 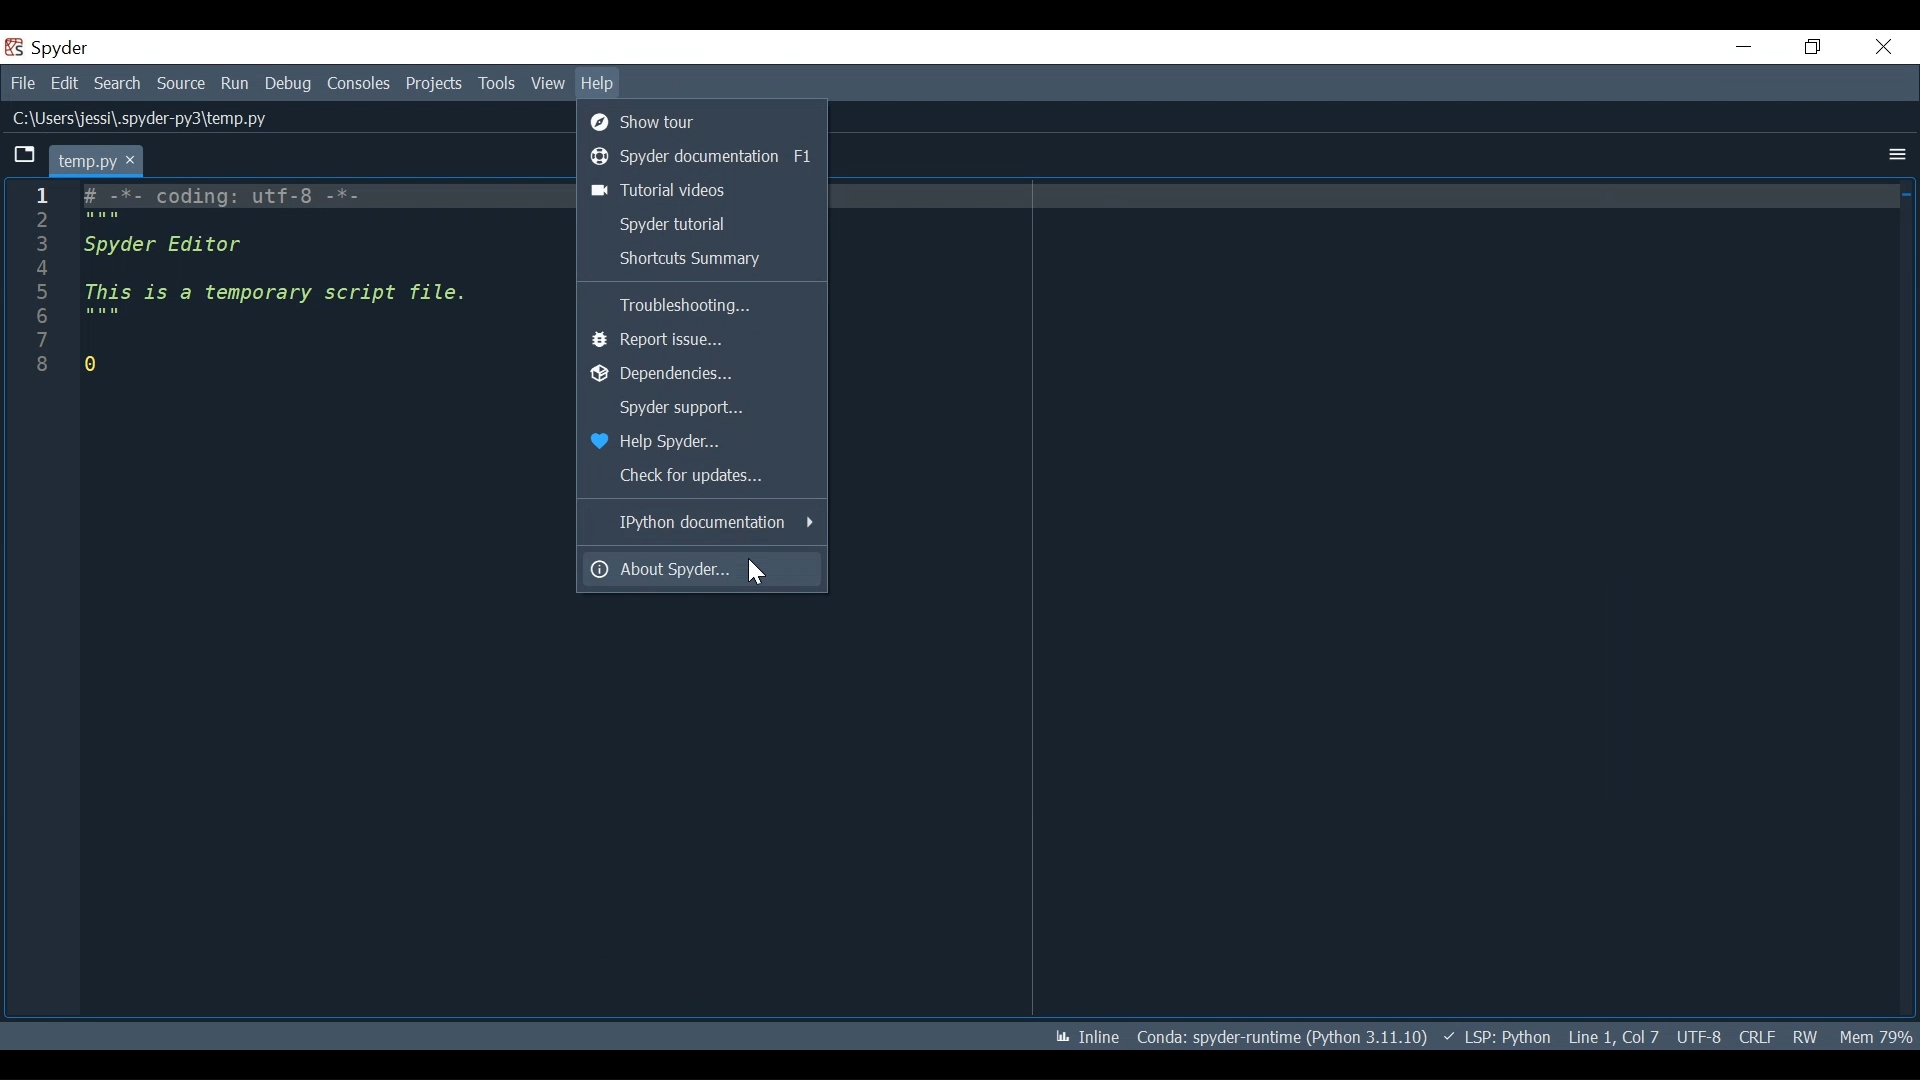 I want to click on Cursor, so click(x=760, y=572).